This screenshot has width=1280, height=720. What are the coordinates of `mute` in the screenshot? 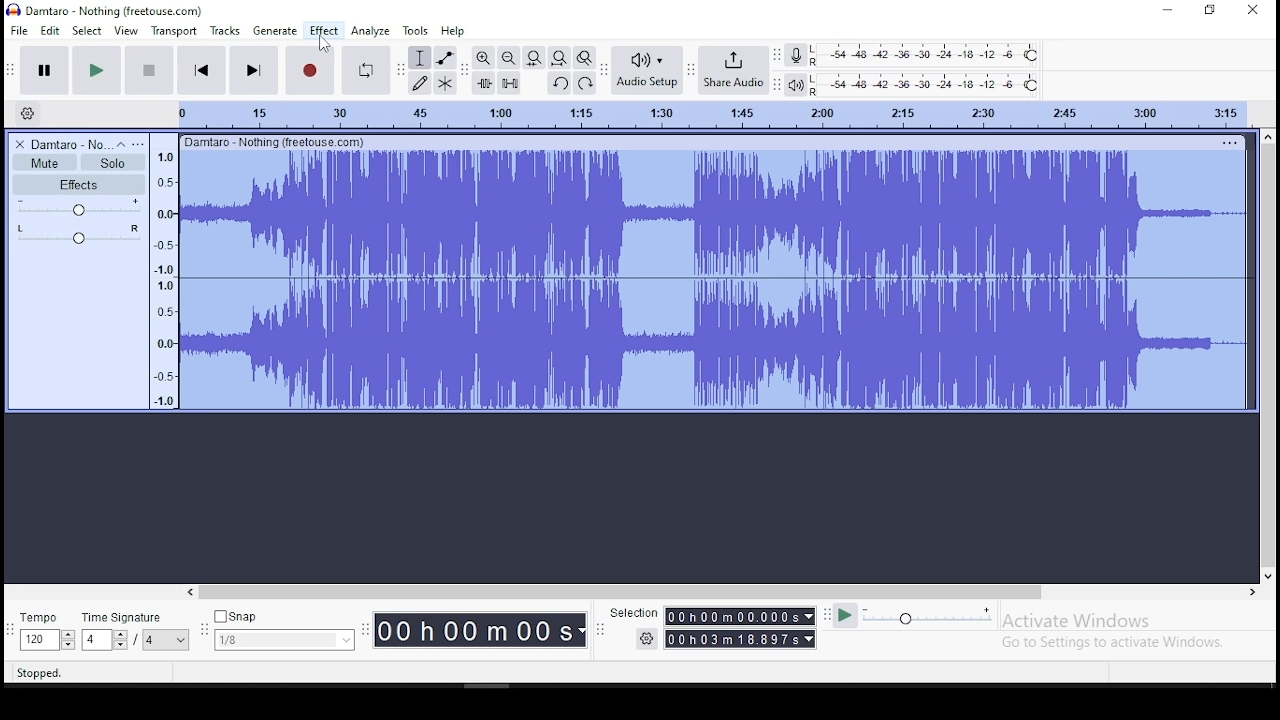 It's located at (45, 163).